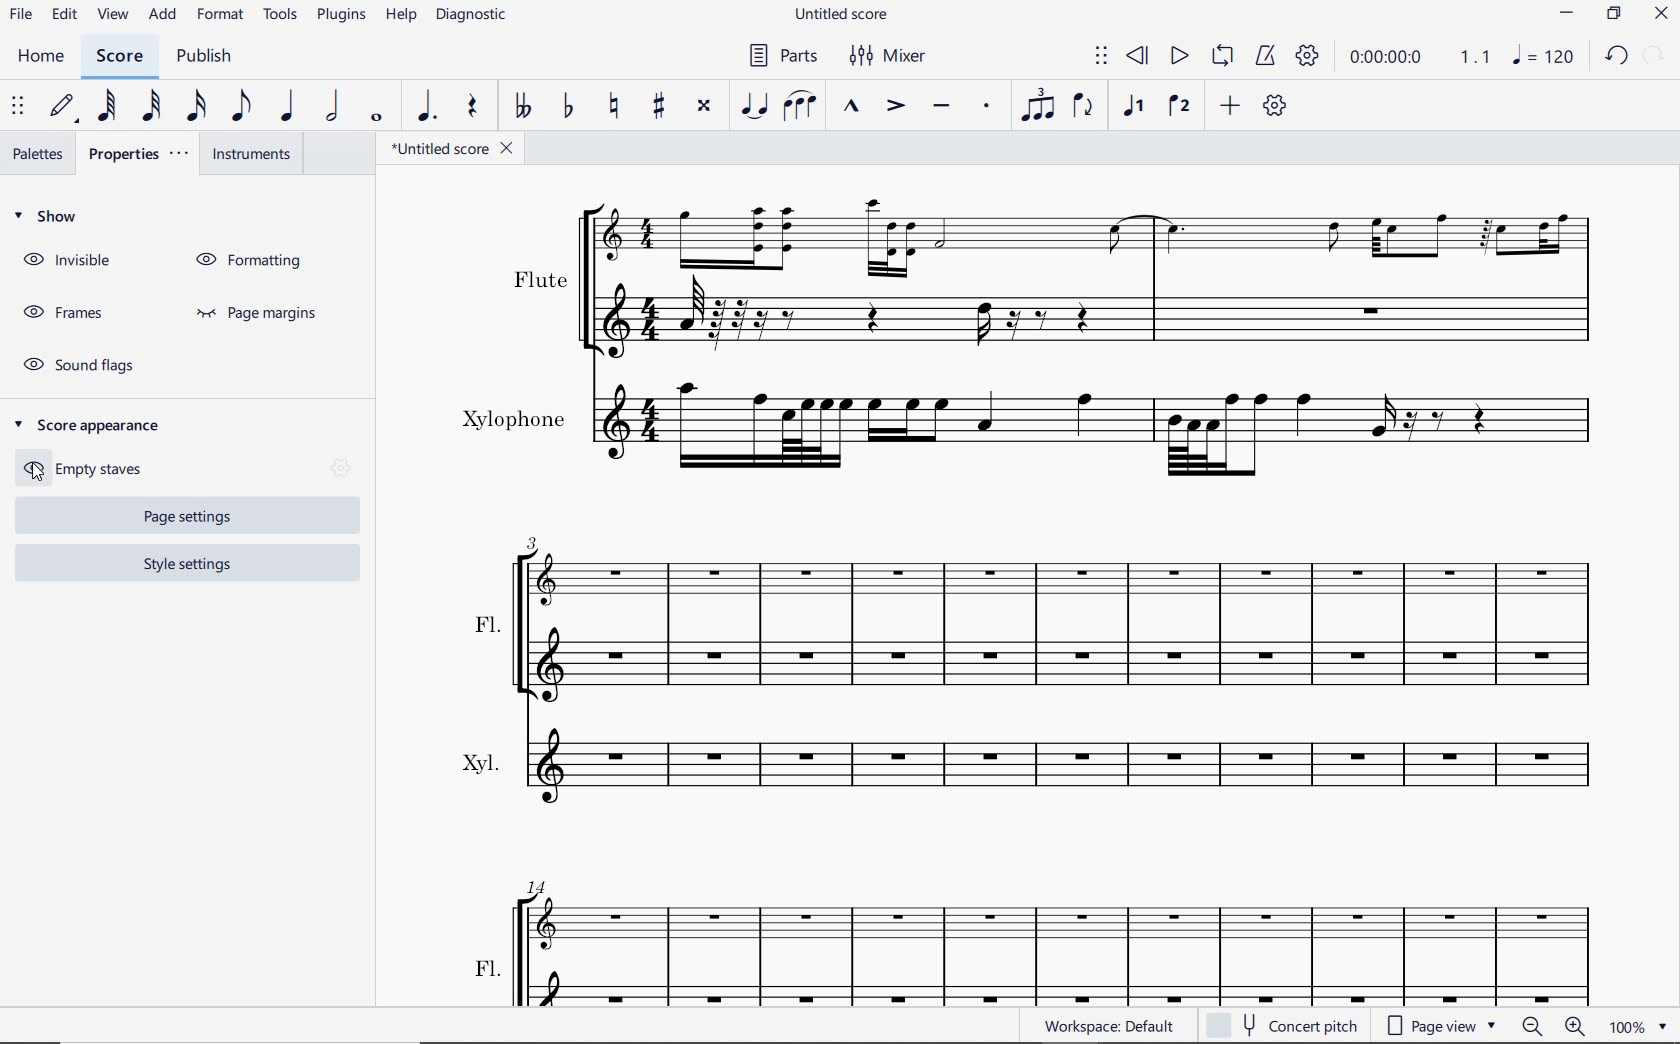 The width and height of the screenshot is (1680, 1044). I want to click on Fl., so click(1042, 607).